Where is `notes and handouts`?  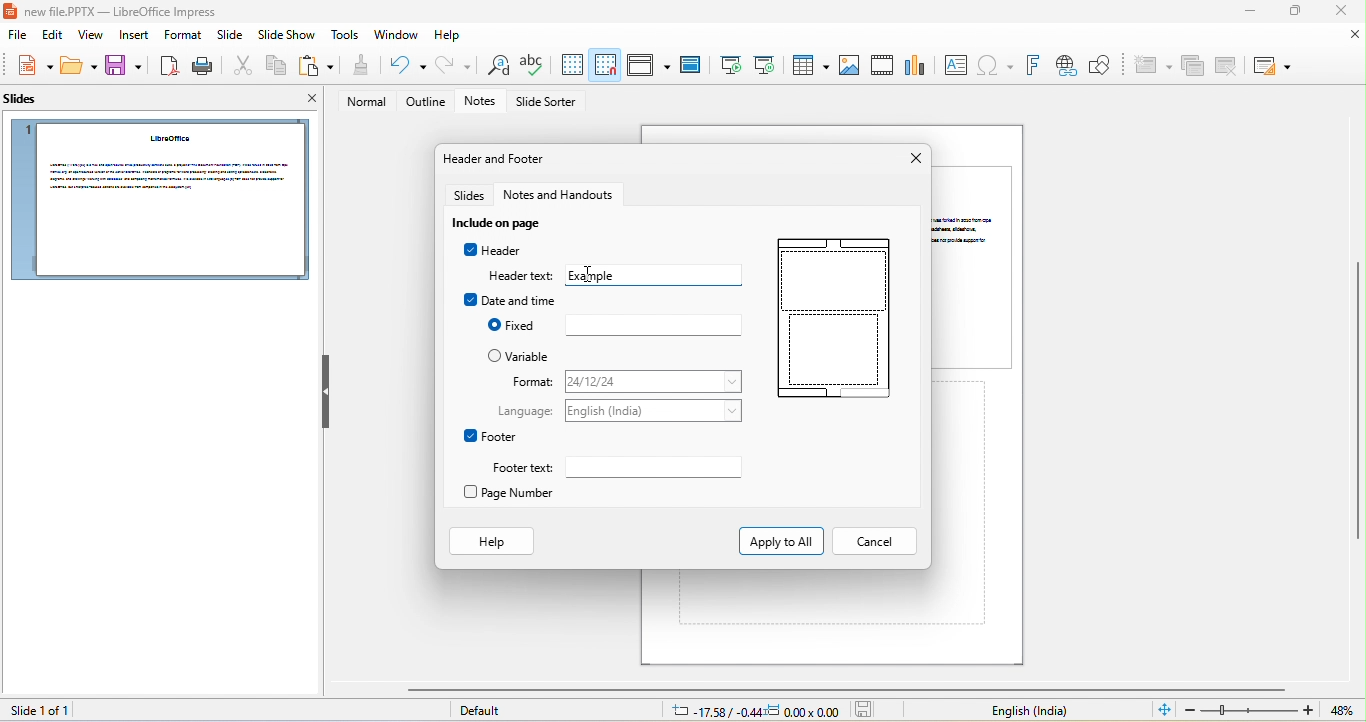
notes and handouts is located at coordinates (567, 196).